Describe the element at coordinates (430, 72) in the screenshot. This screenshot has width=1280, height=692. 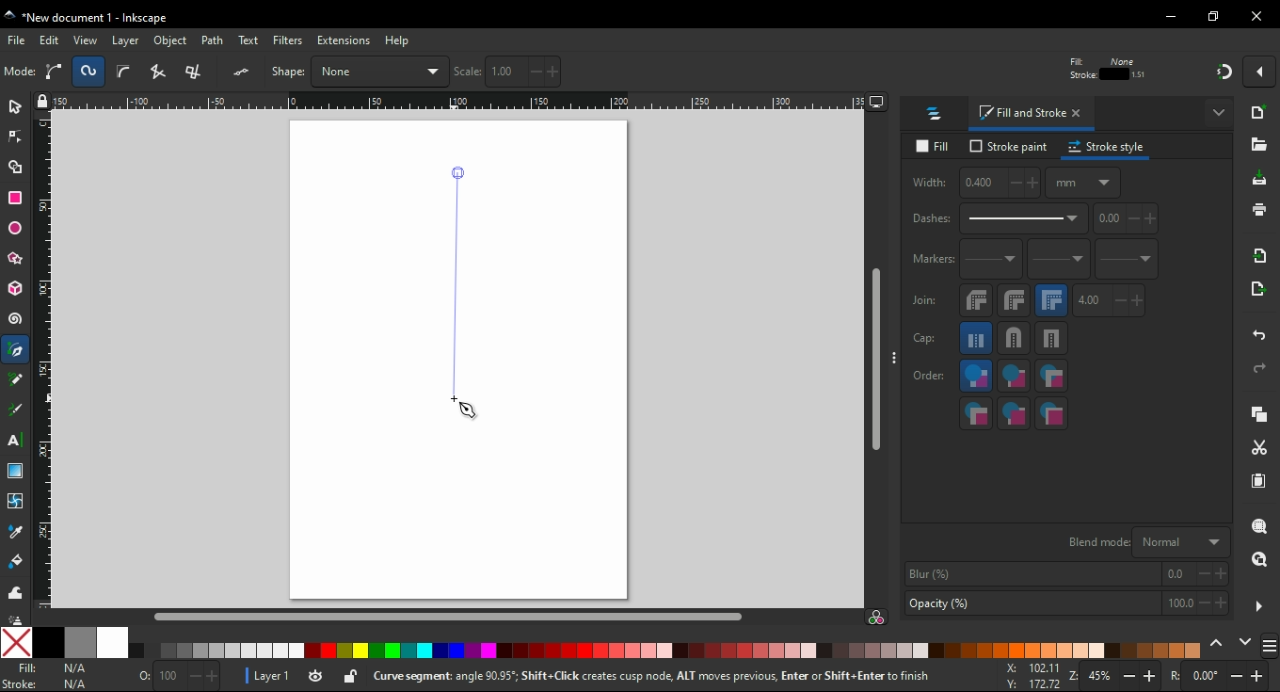
I see `lower to bottom` at that location.